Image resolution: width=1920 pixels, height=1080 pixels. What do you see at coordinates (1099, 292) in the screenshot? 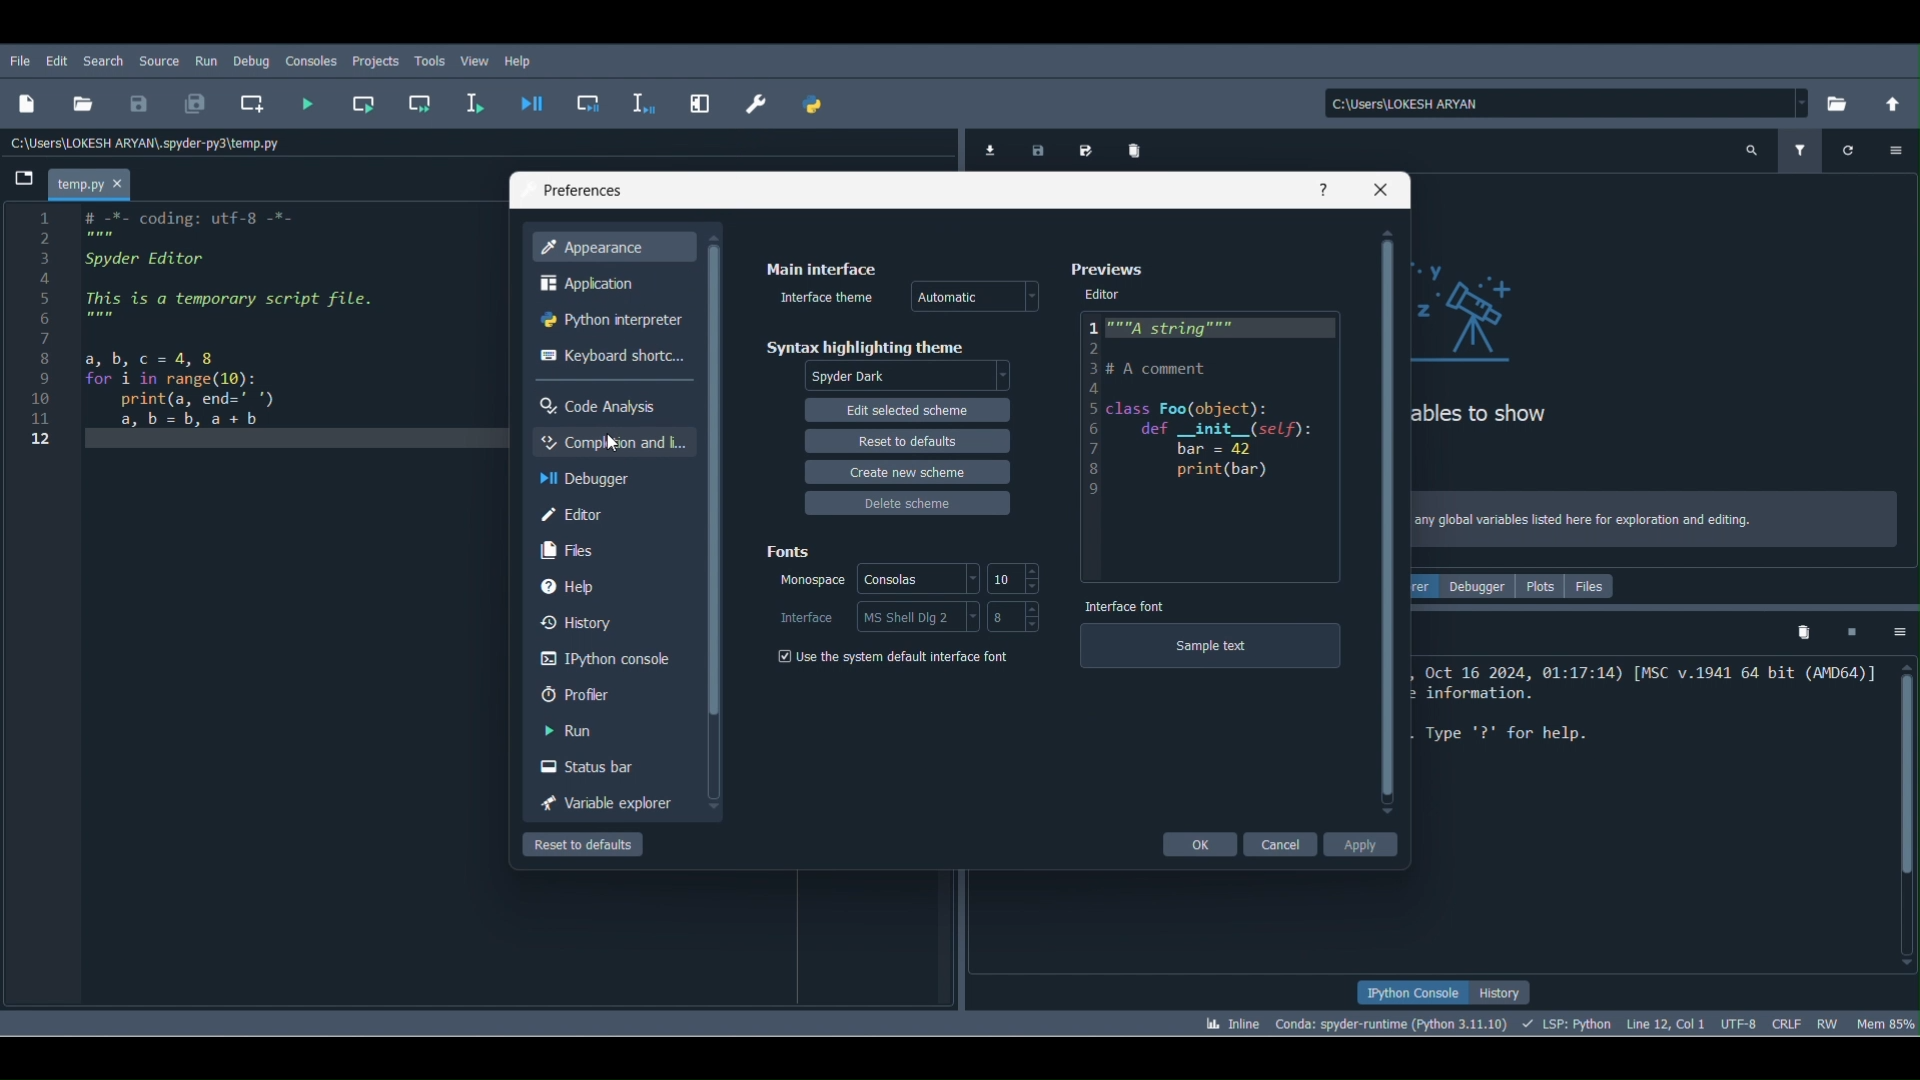
I see `Editor` at bounding box center [1099, 292].